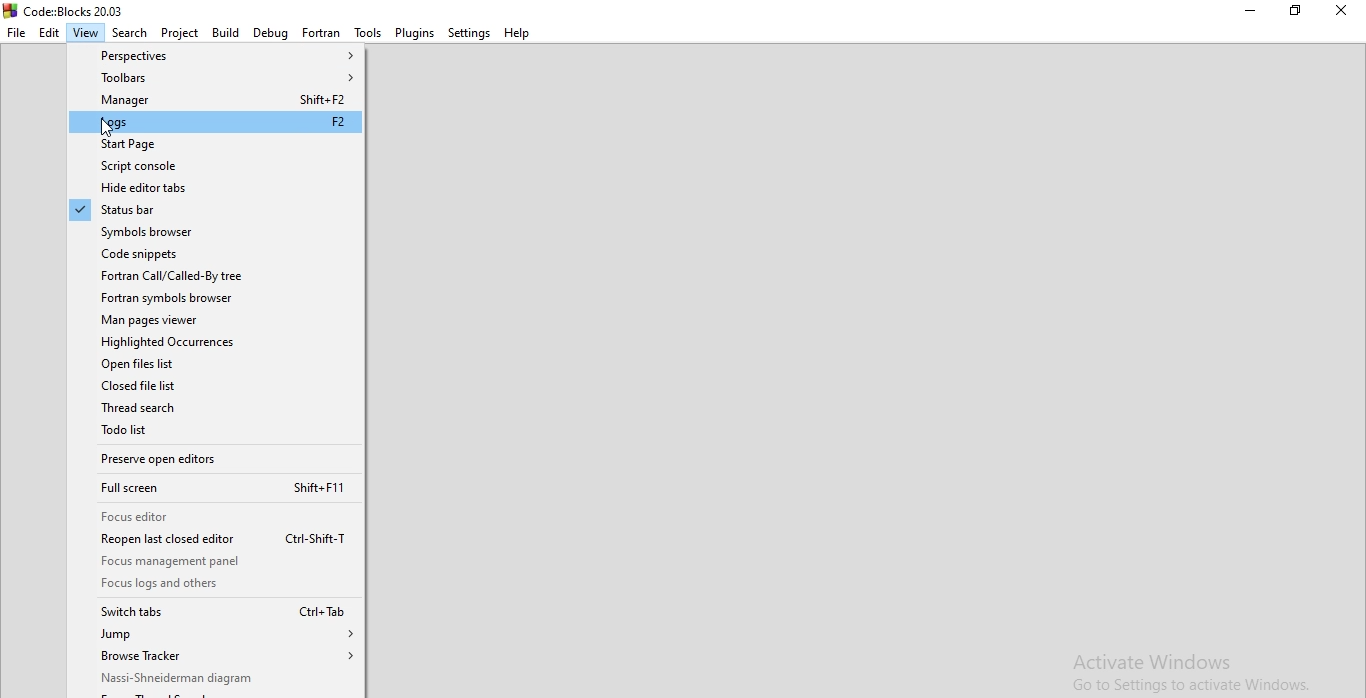 This screenshot has width=1366, height=698. I want to click on Code snippets, so click(217, 254).